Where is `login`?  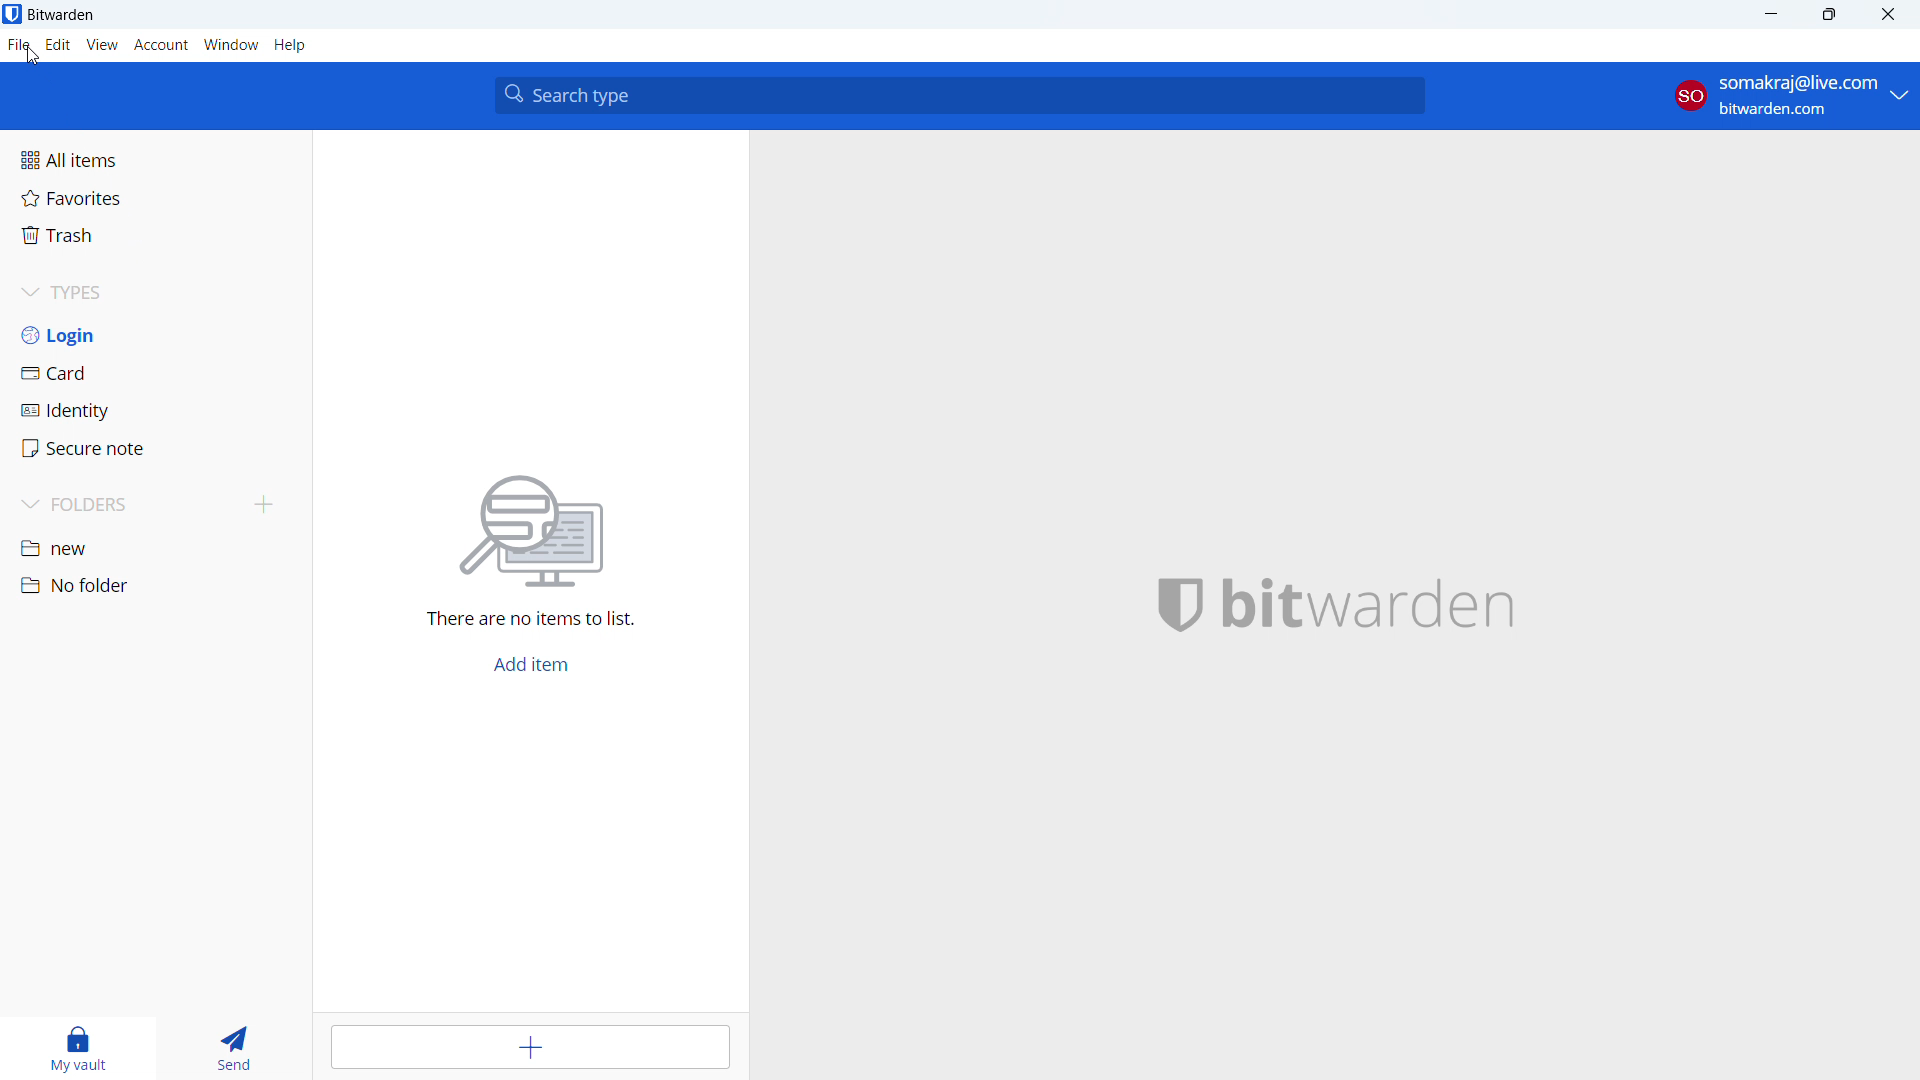 login is located at coordinates (156, 335).